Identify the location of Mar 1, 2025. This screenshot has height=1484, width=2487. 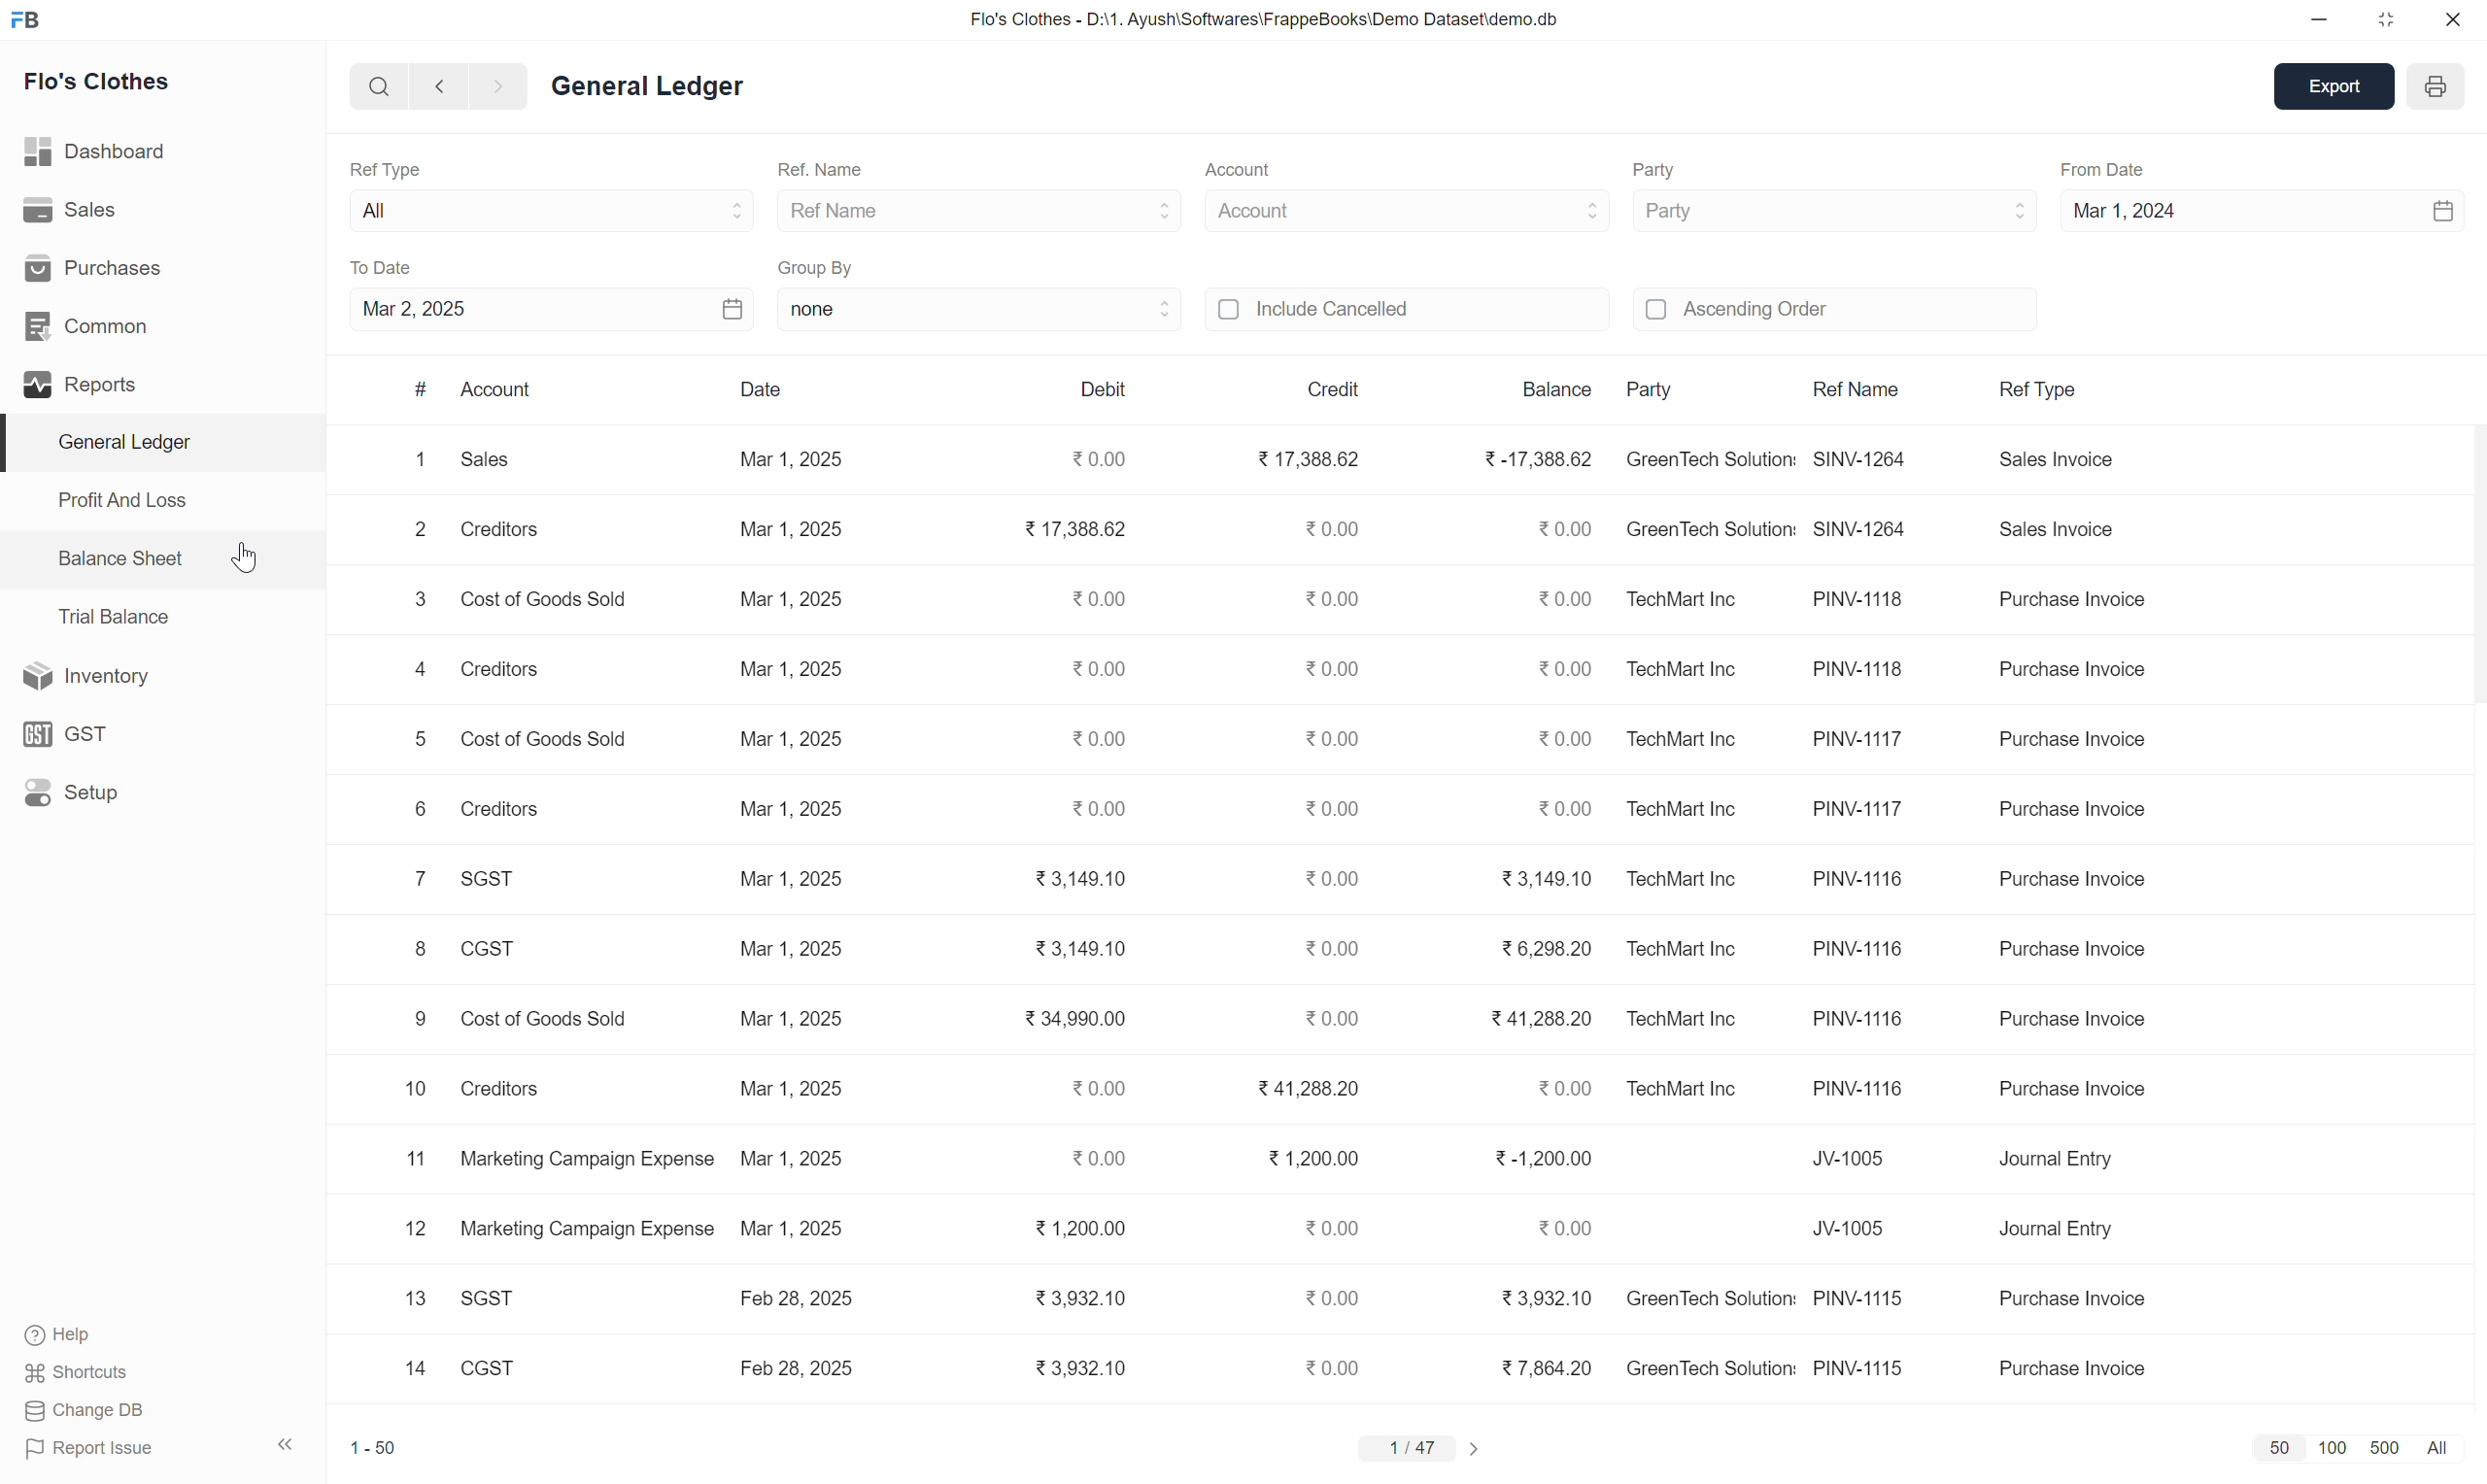
(797, 948).